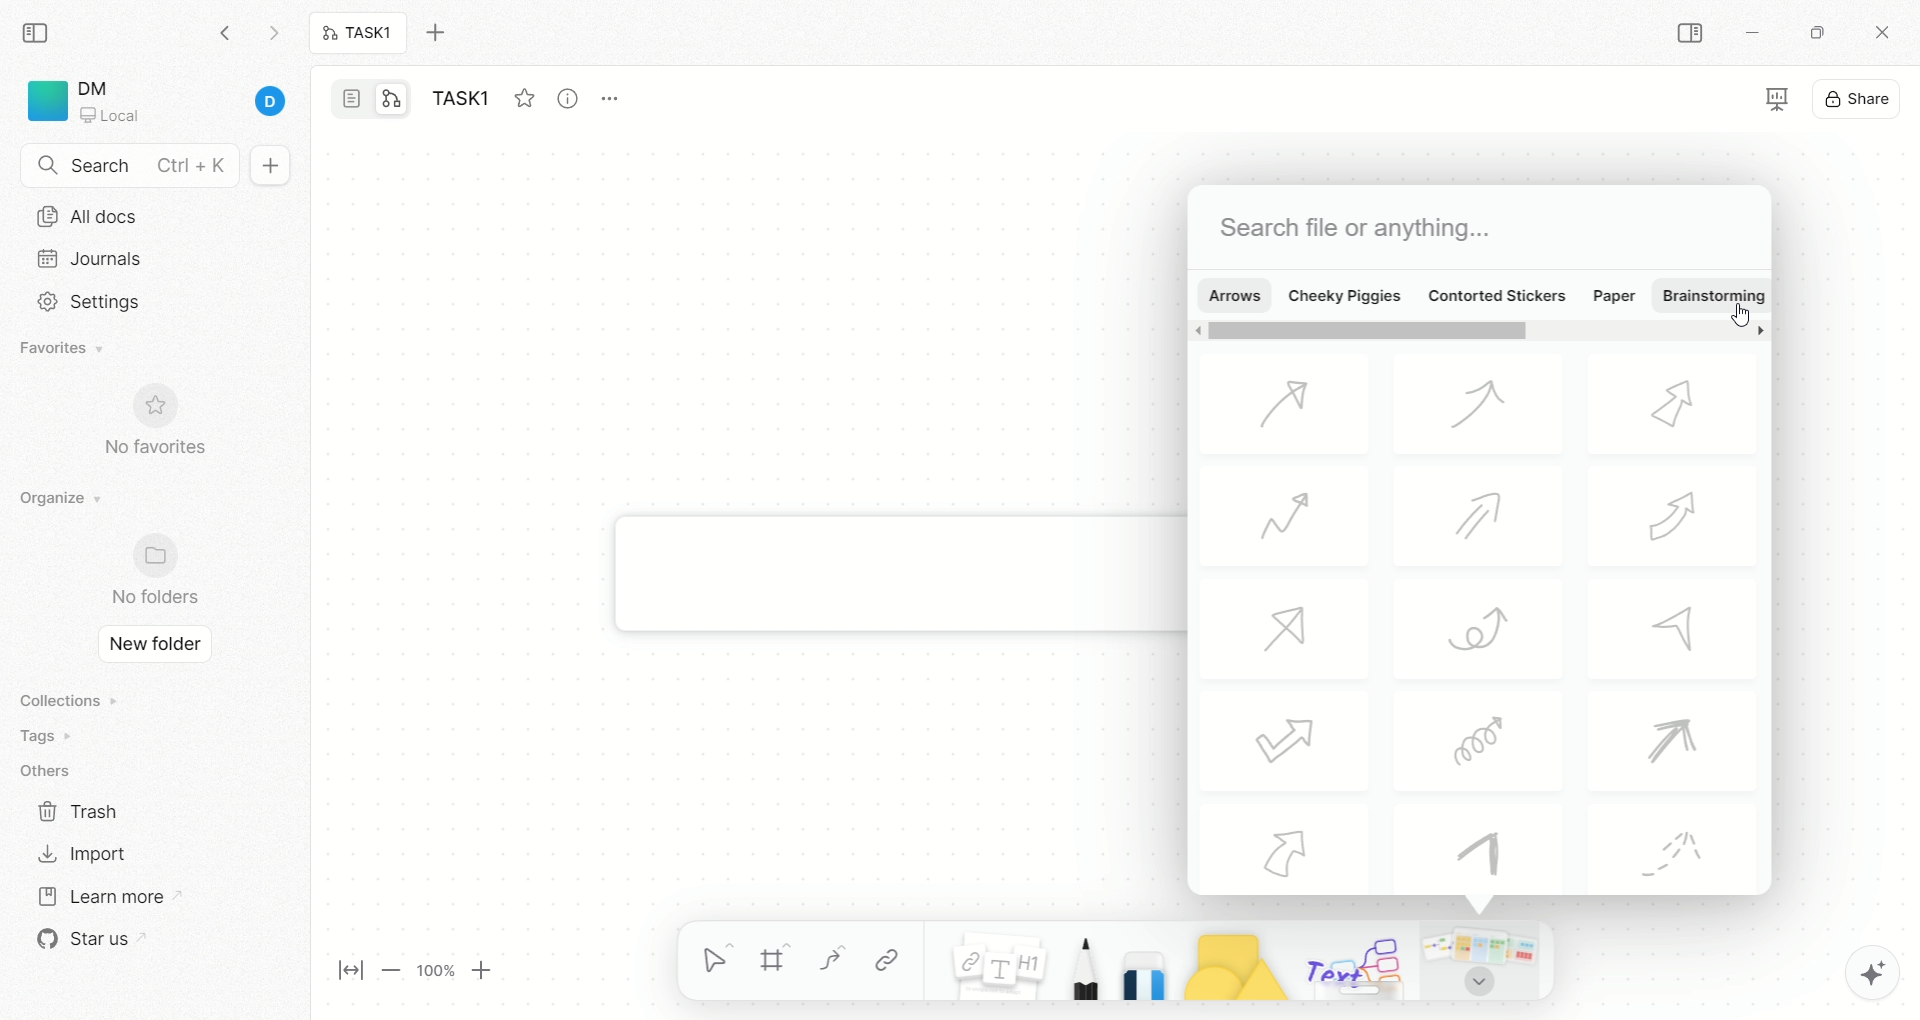 The height and width of the screenshot is (1020, 1920). What do you see at coordinates (55, 499) in the screenshot?
I see `organize` at bounding box center [55, 499].